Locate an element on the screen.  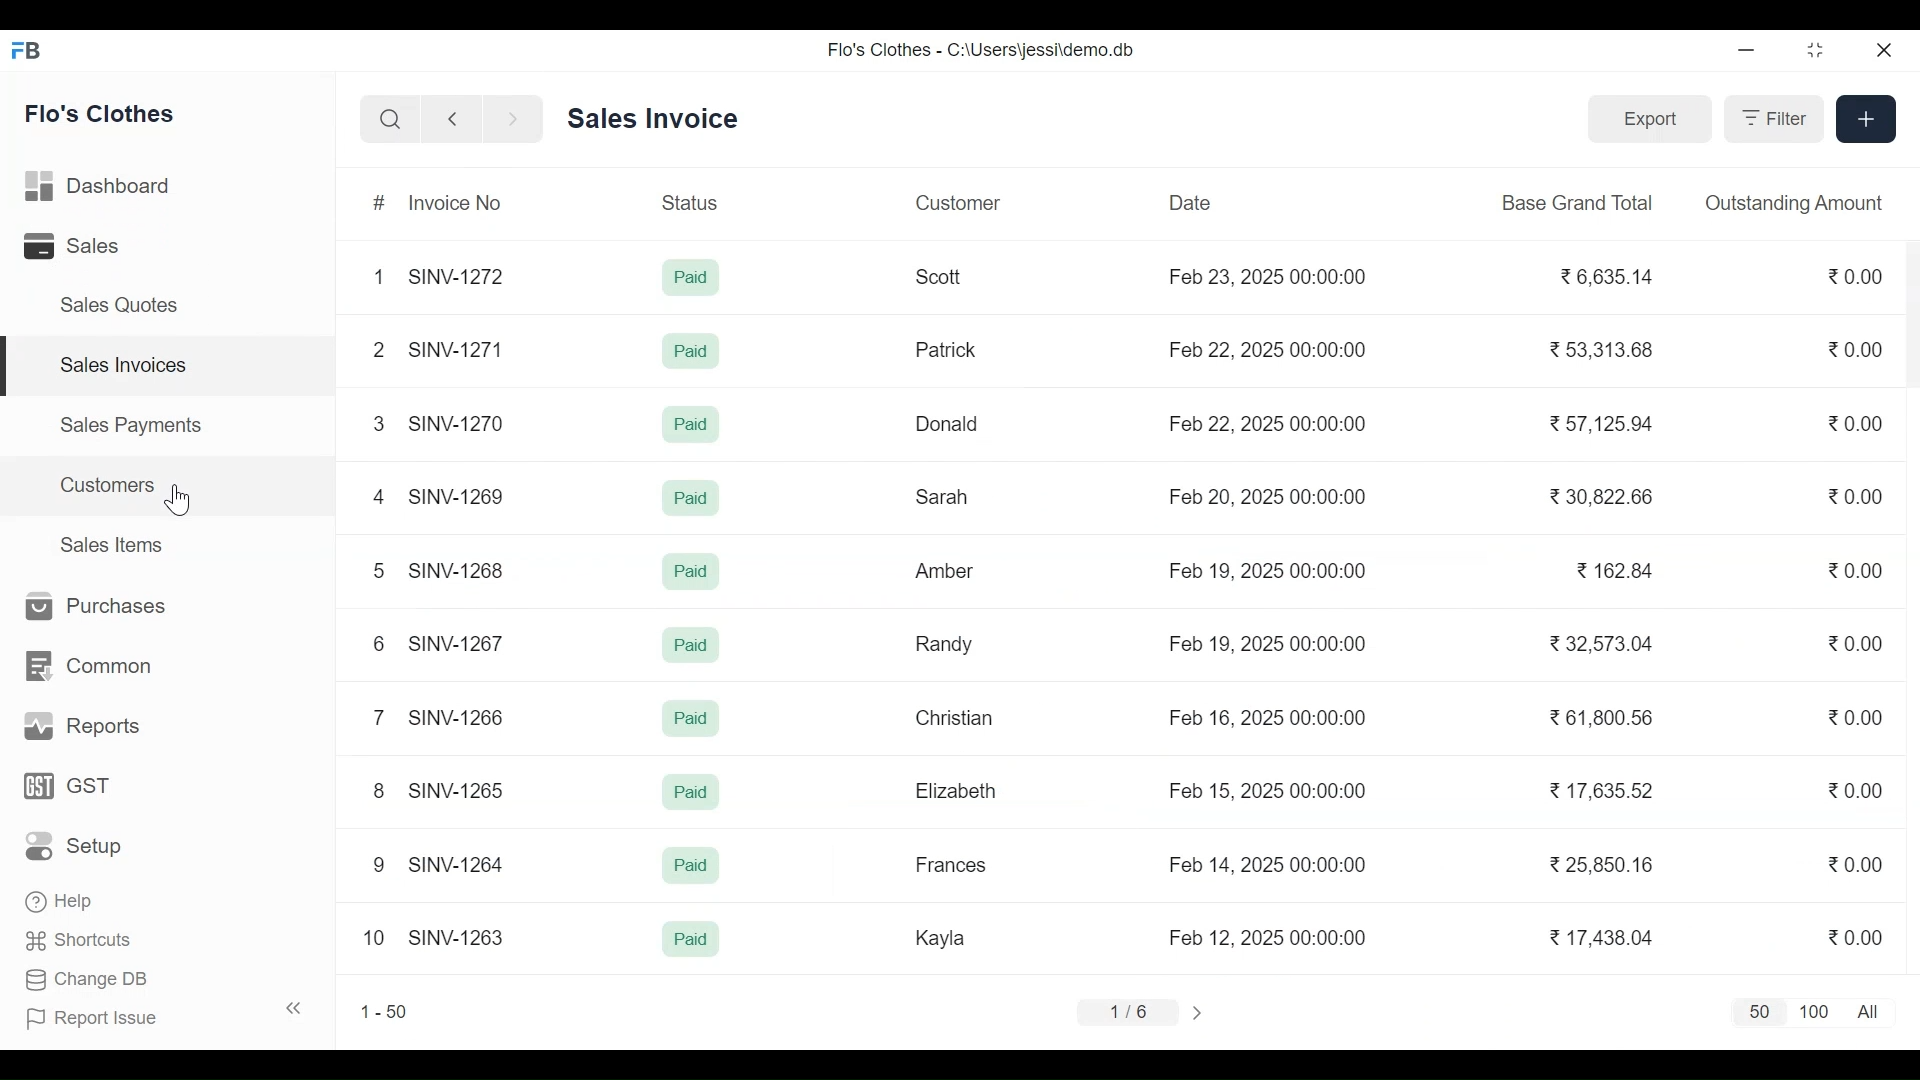
Cursor is located at coordinates (175, 501).